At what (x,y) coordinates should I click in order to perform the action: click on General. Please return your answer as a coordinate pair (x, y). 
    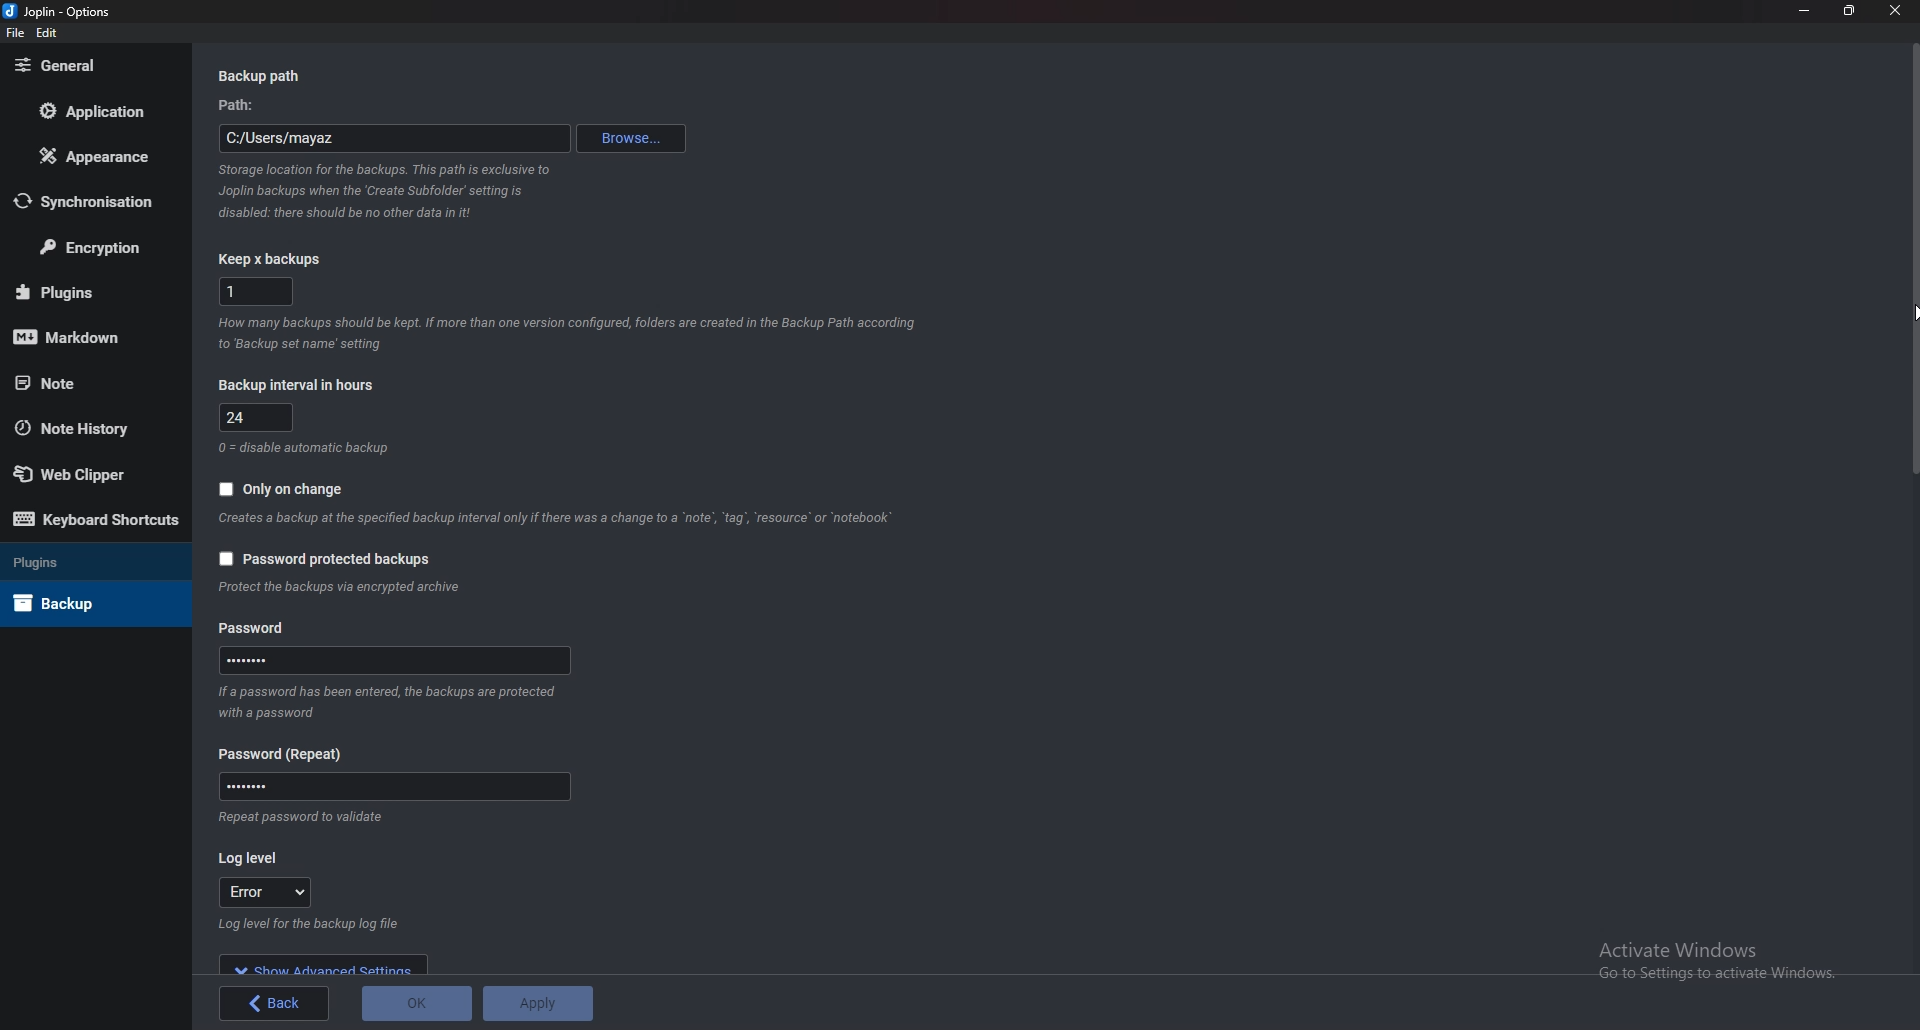
    Looking at the image, I should click on (88, 66).